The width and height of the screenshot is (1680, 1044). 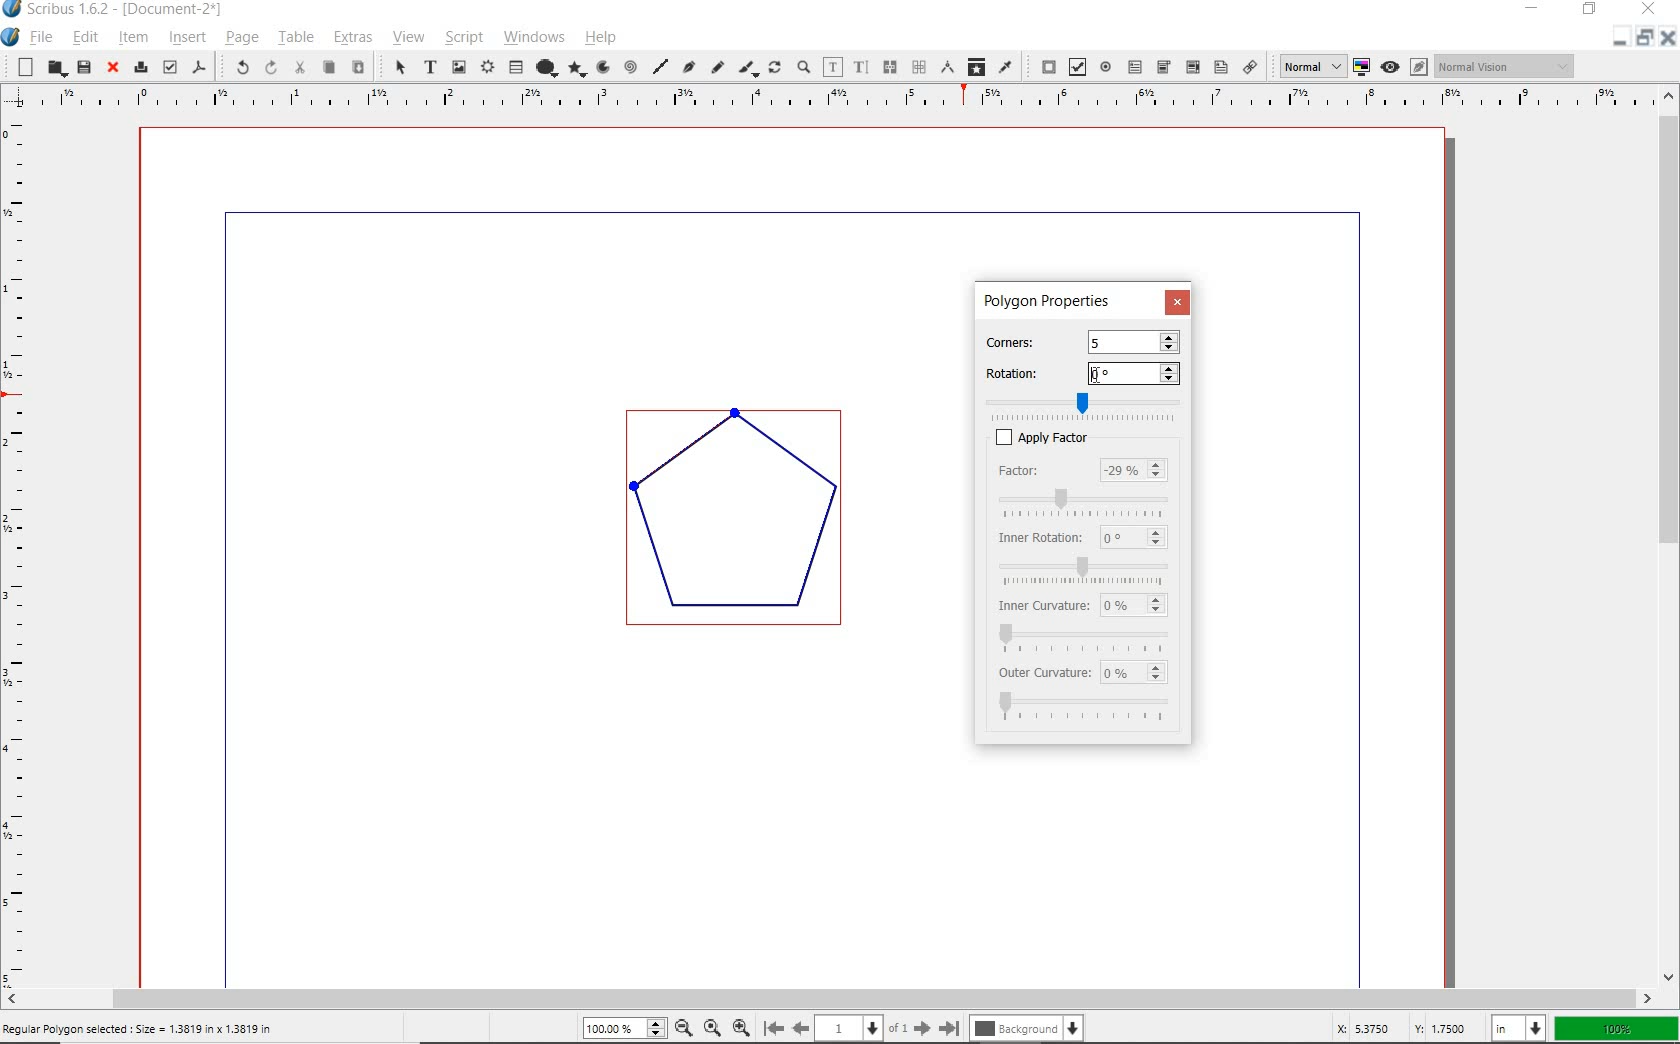 I want to click on windows, so click(x=535, y=38).